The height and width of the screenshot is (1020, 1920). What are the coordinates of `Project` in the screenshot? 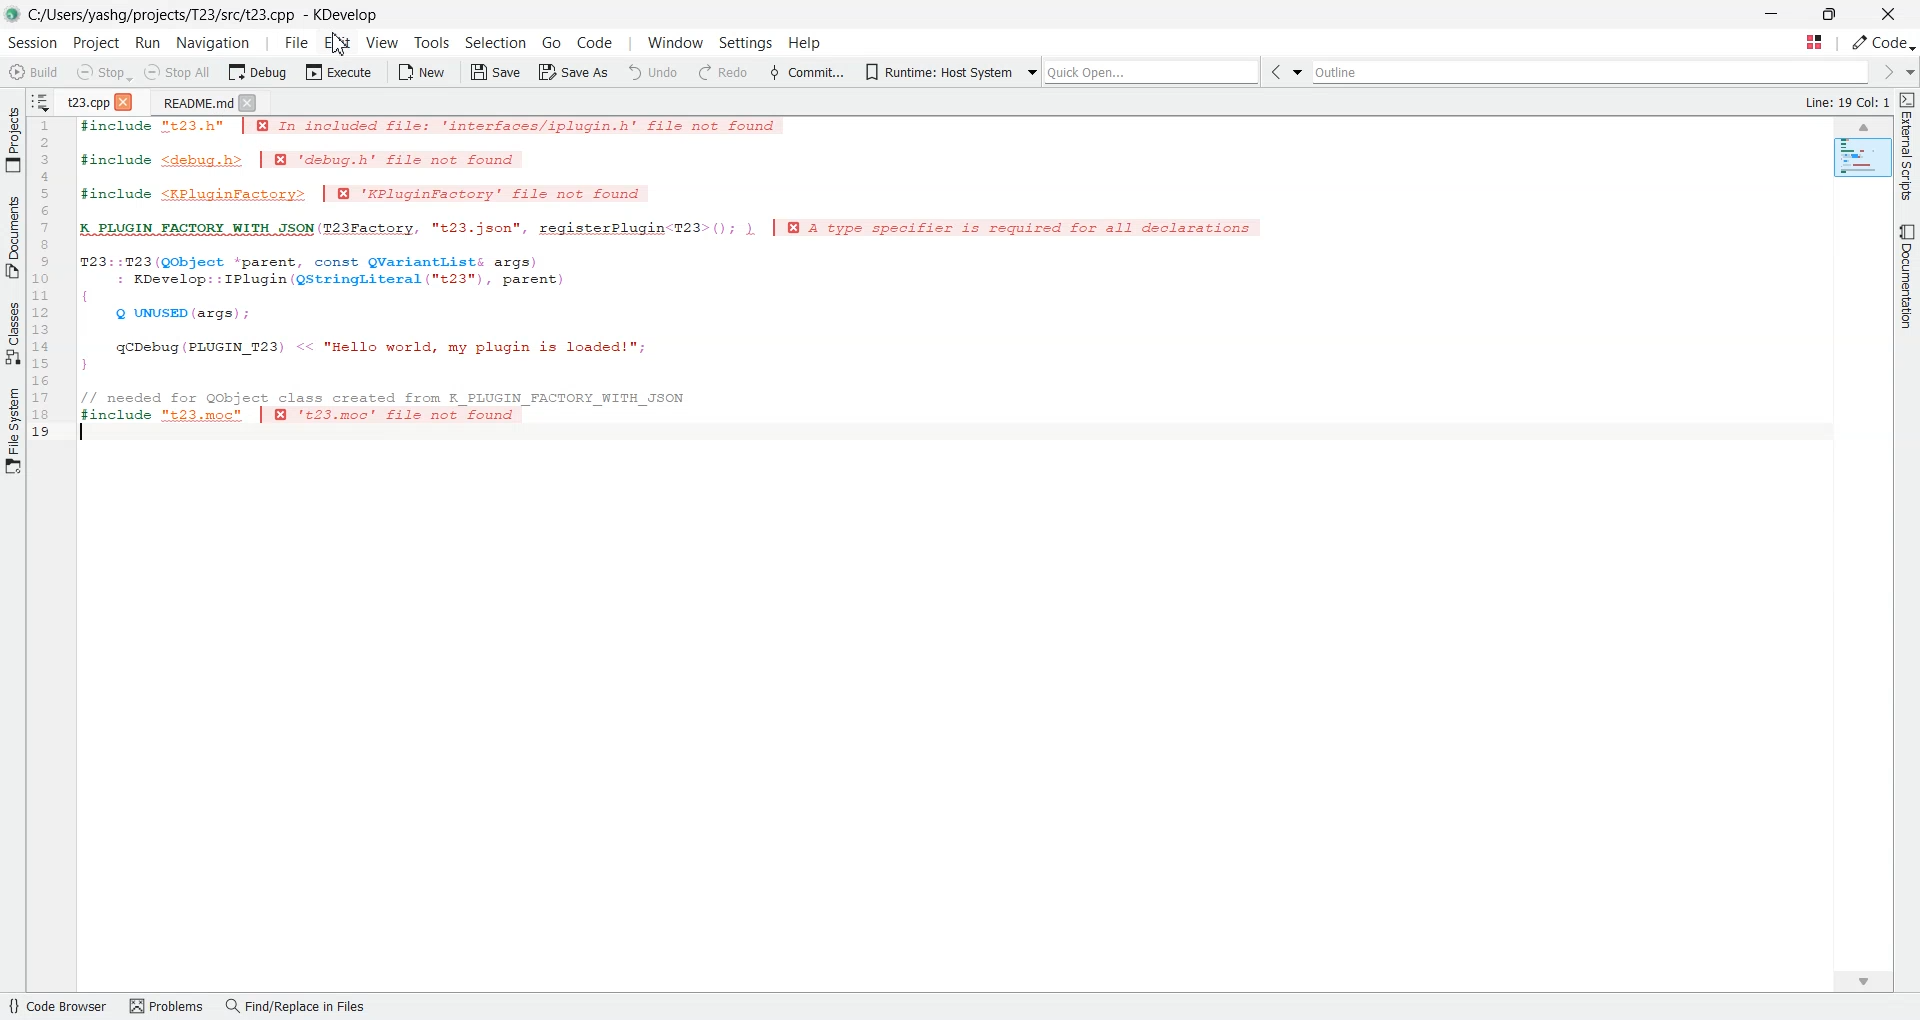 It's located at (98, 43).